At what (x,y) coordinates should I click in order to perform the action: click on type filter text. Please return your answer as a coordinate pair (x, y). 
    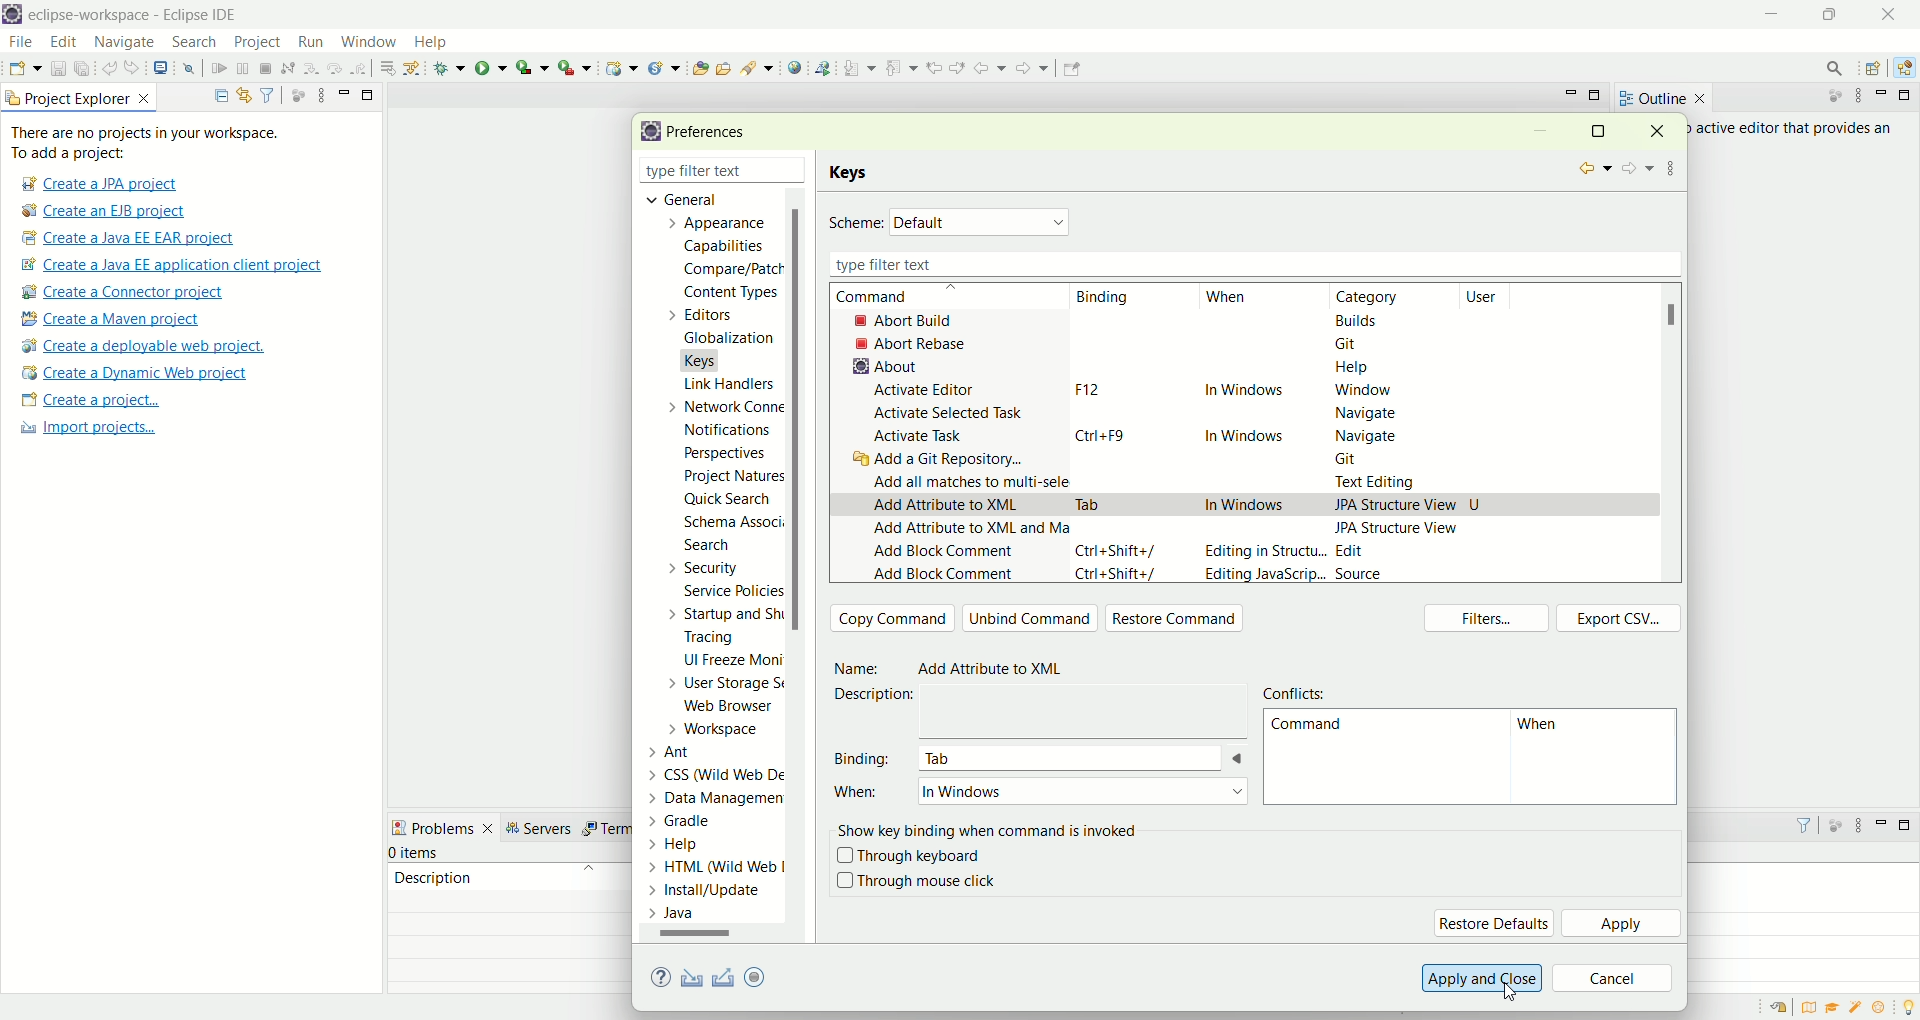
    Looking at the image, I should click on (698, 173).